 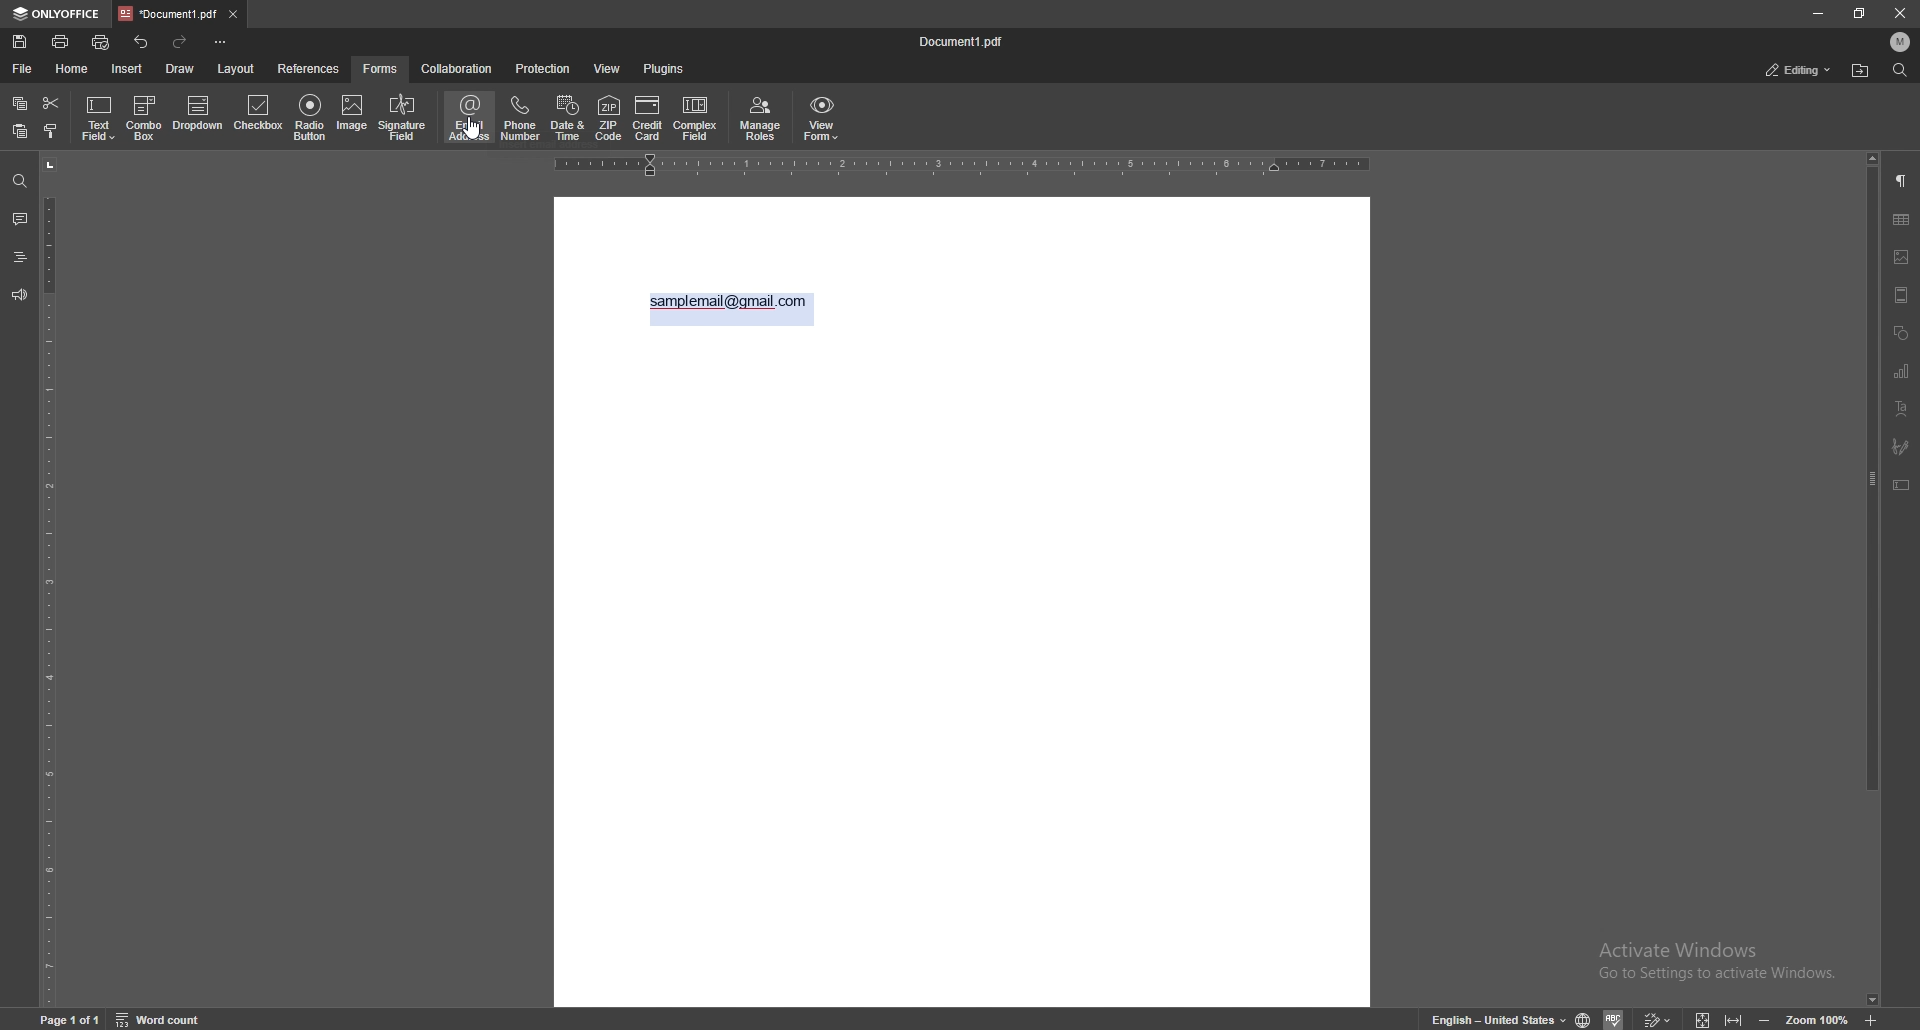 What do you see at coordinates (233, 15) in the screenshot?
I see `close tab` at bounding box center [233, 15].